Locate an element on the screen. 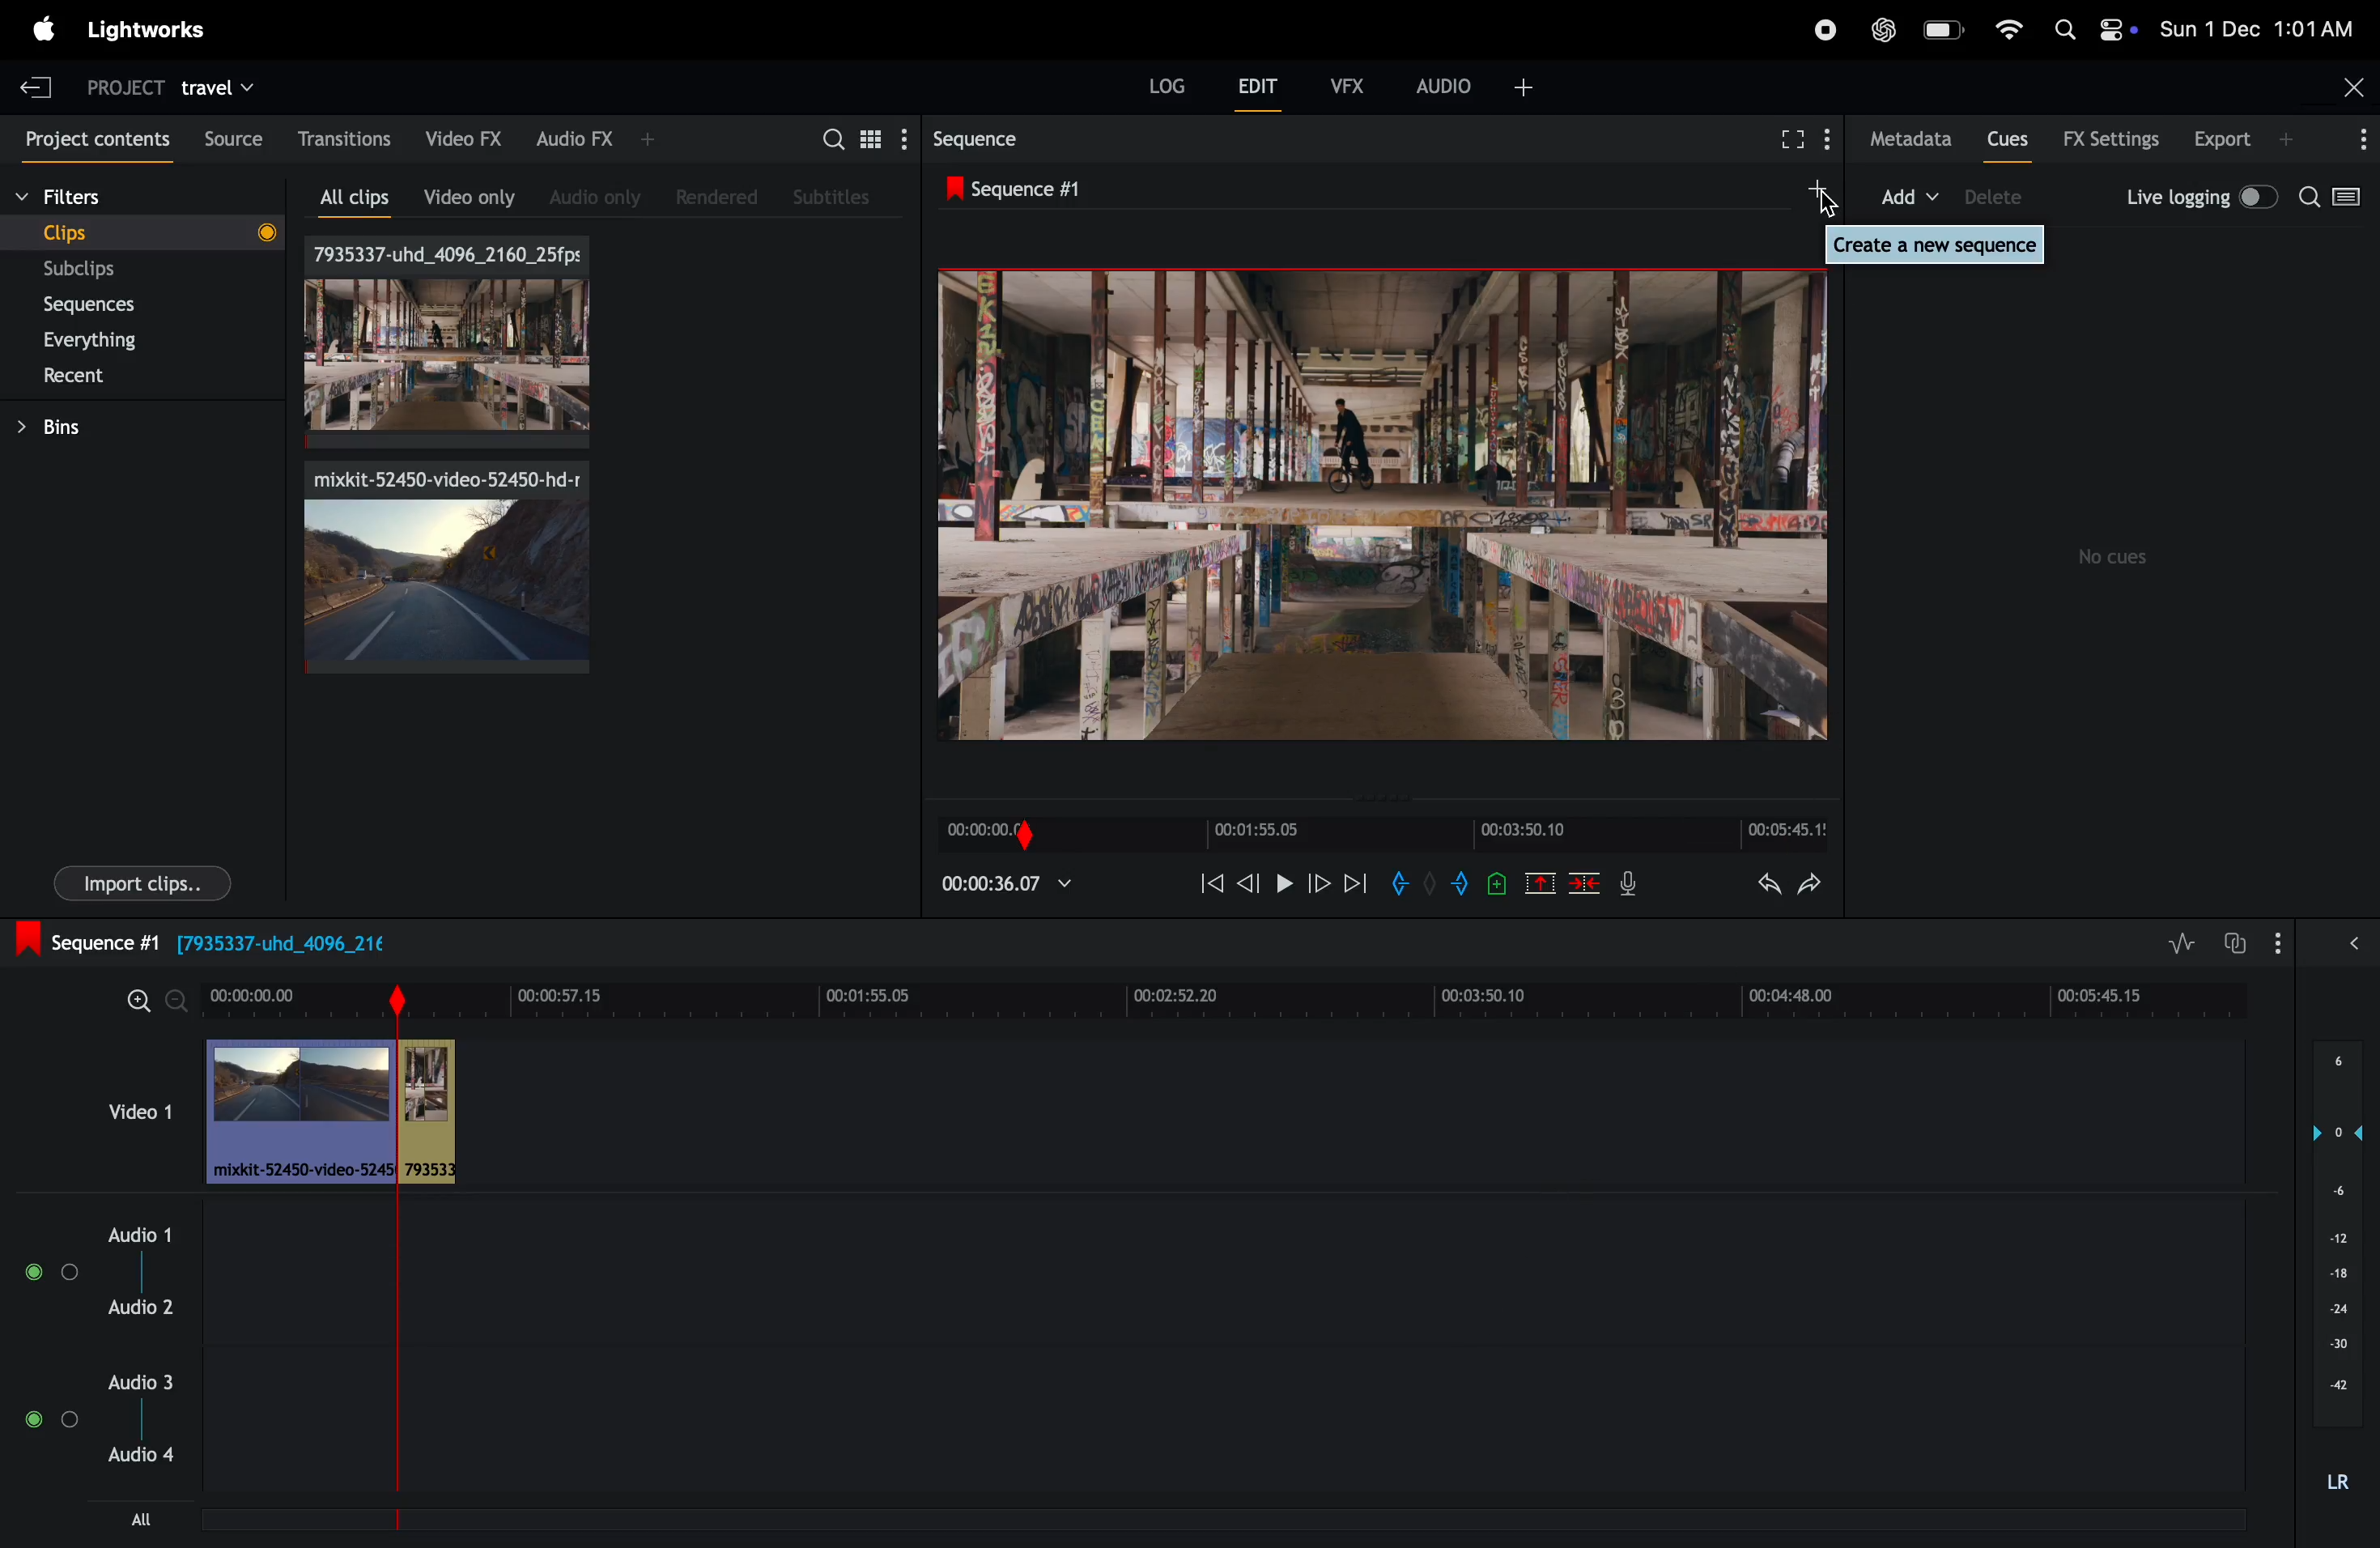  sequence #1 is located at coordinates (1039, 186).